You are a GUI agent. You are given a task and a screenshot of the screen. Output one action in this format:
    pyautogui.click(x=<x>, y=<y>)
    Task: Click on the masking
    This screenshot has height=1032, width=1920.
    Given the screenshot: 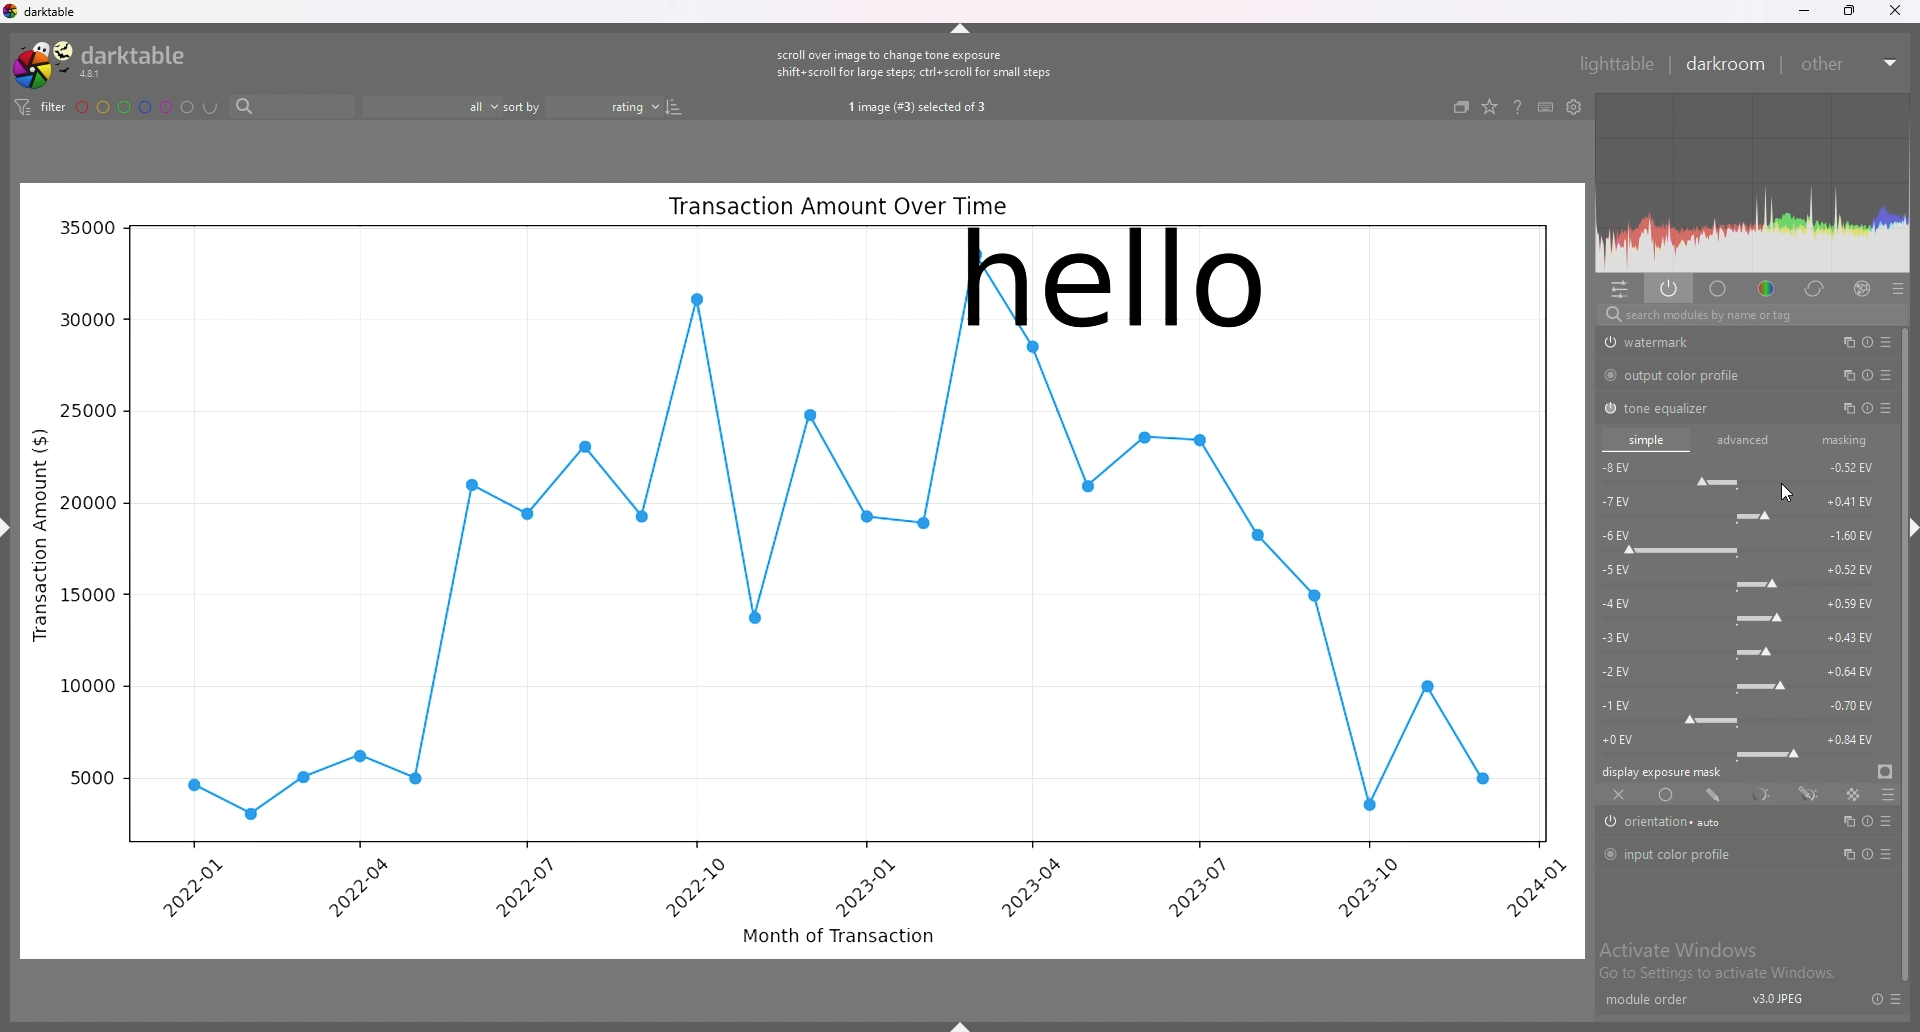 What is the action you would take?
    pyautogui.click(x=1840, y=440)
    